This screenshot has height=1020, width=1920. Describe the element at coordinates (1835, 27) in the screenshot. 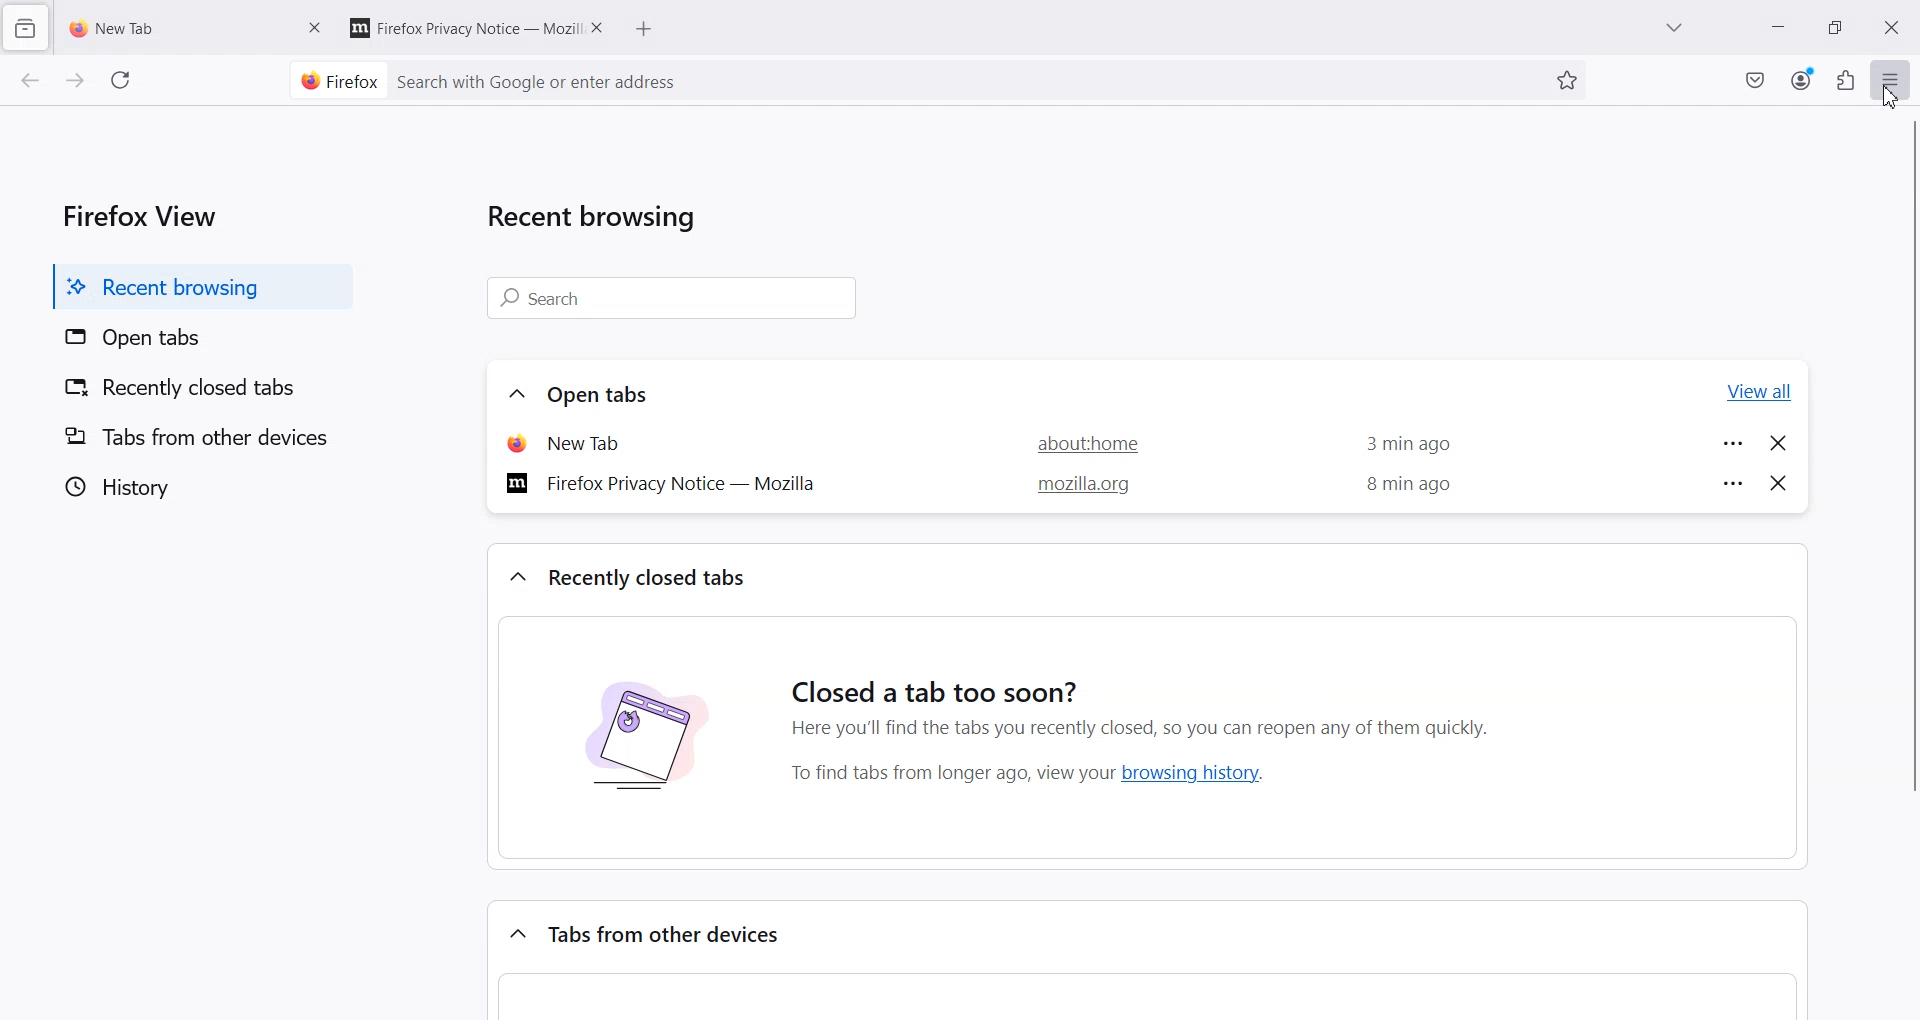

I see `Maximize` at that location.